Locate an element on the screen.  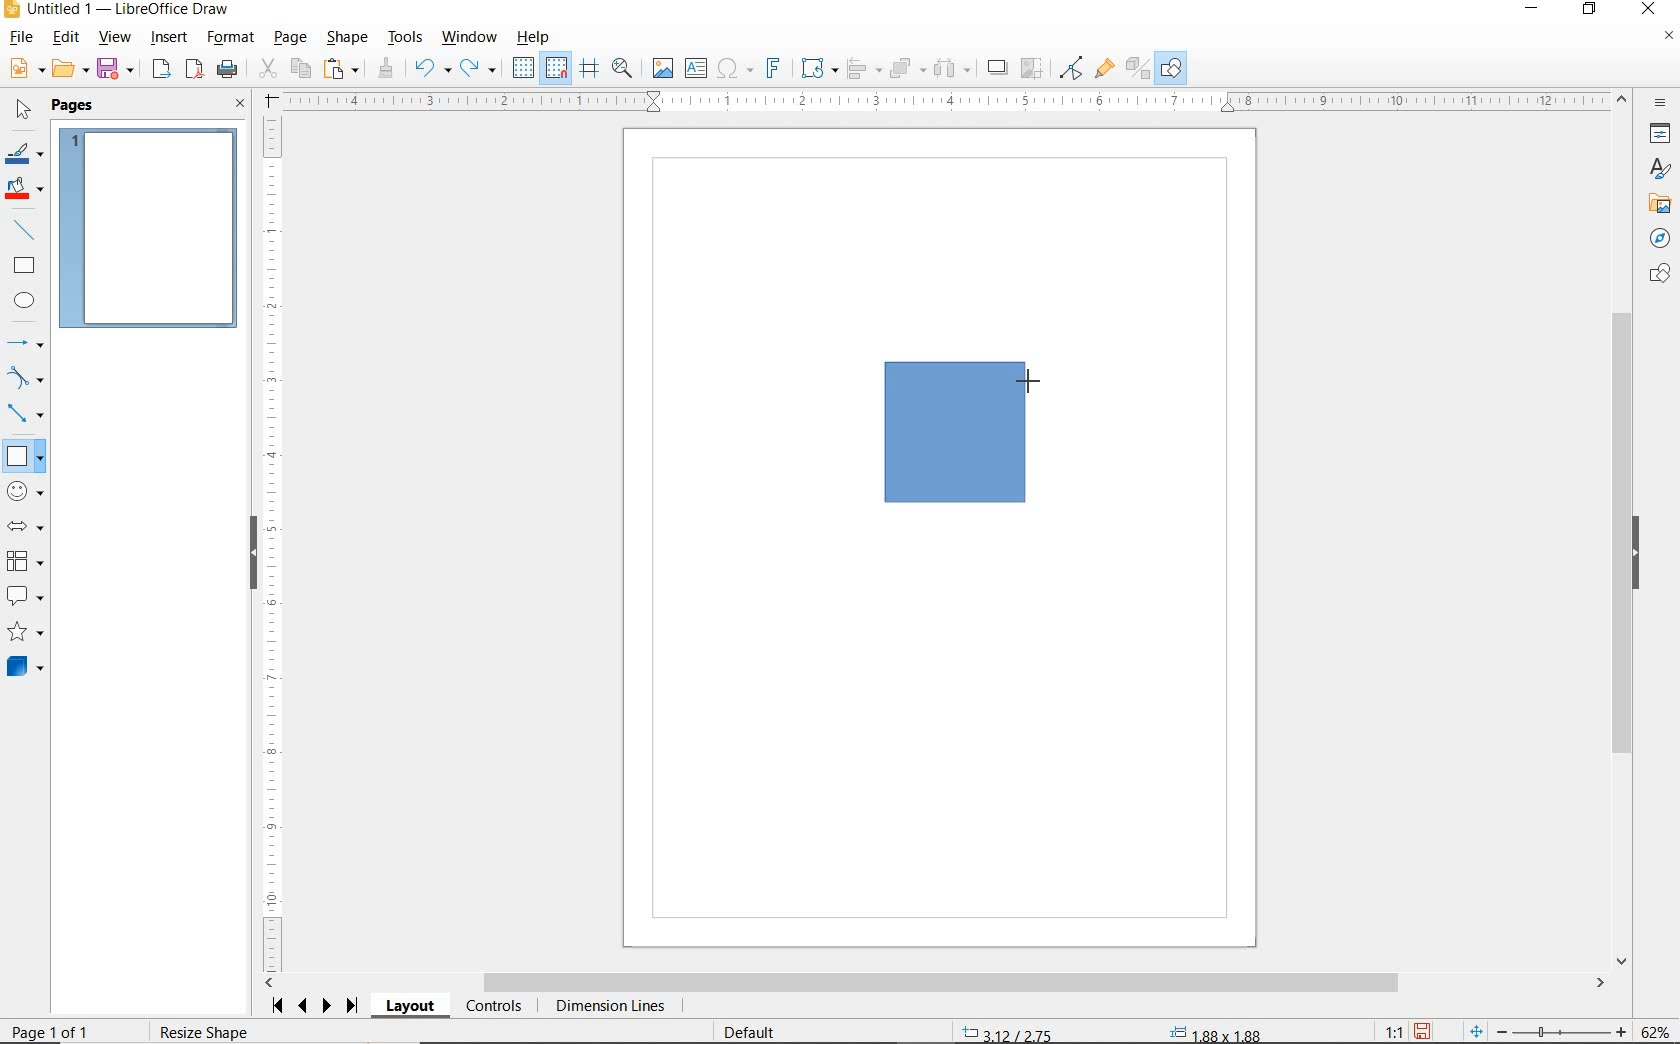
ALIGN OBJECTS is located at coordinates (863, 69).